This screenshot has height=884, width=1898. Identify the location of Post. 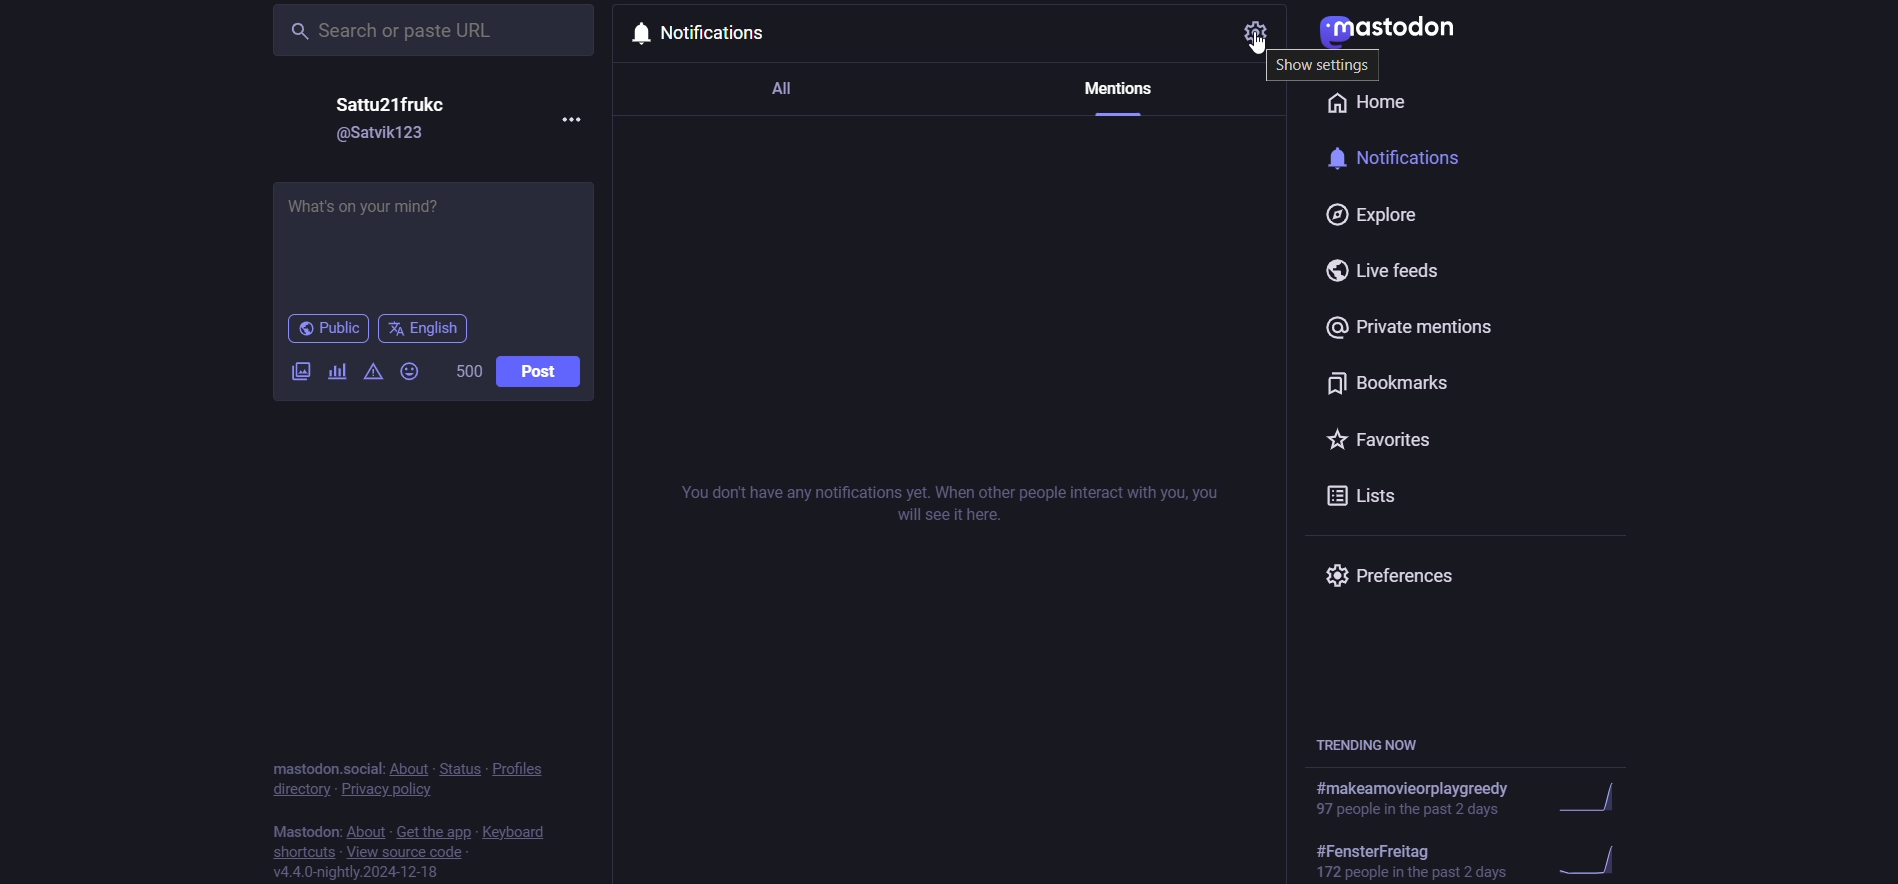
(540, 371).